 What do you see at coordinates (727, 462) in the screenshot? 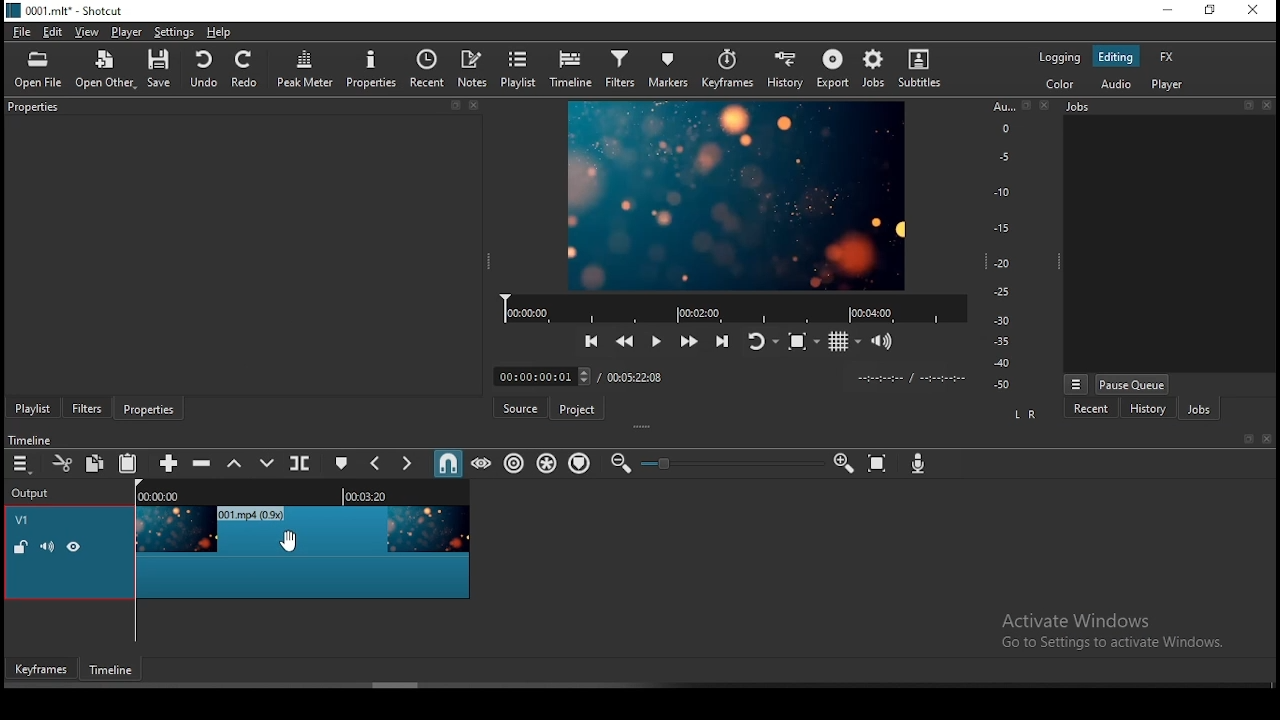
I see `zoom in or zoom out slider` at bounding box center [727, 462].